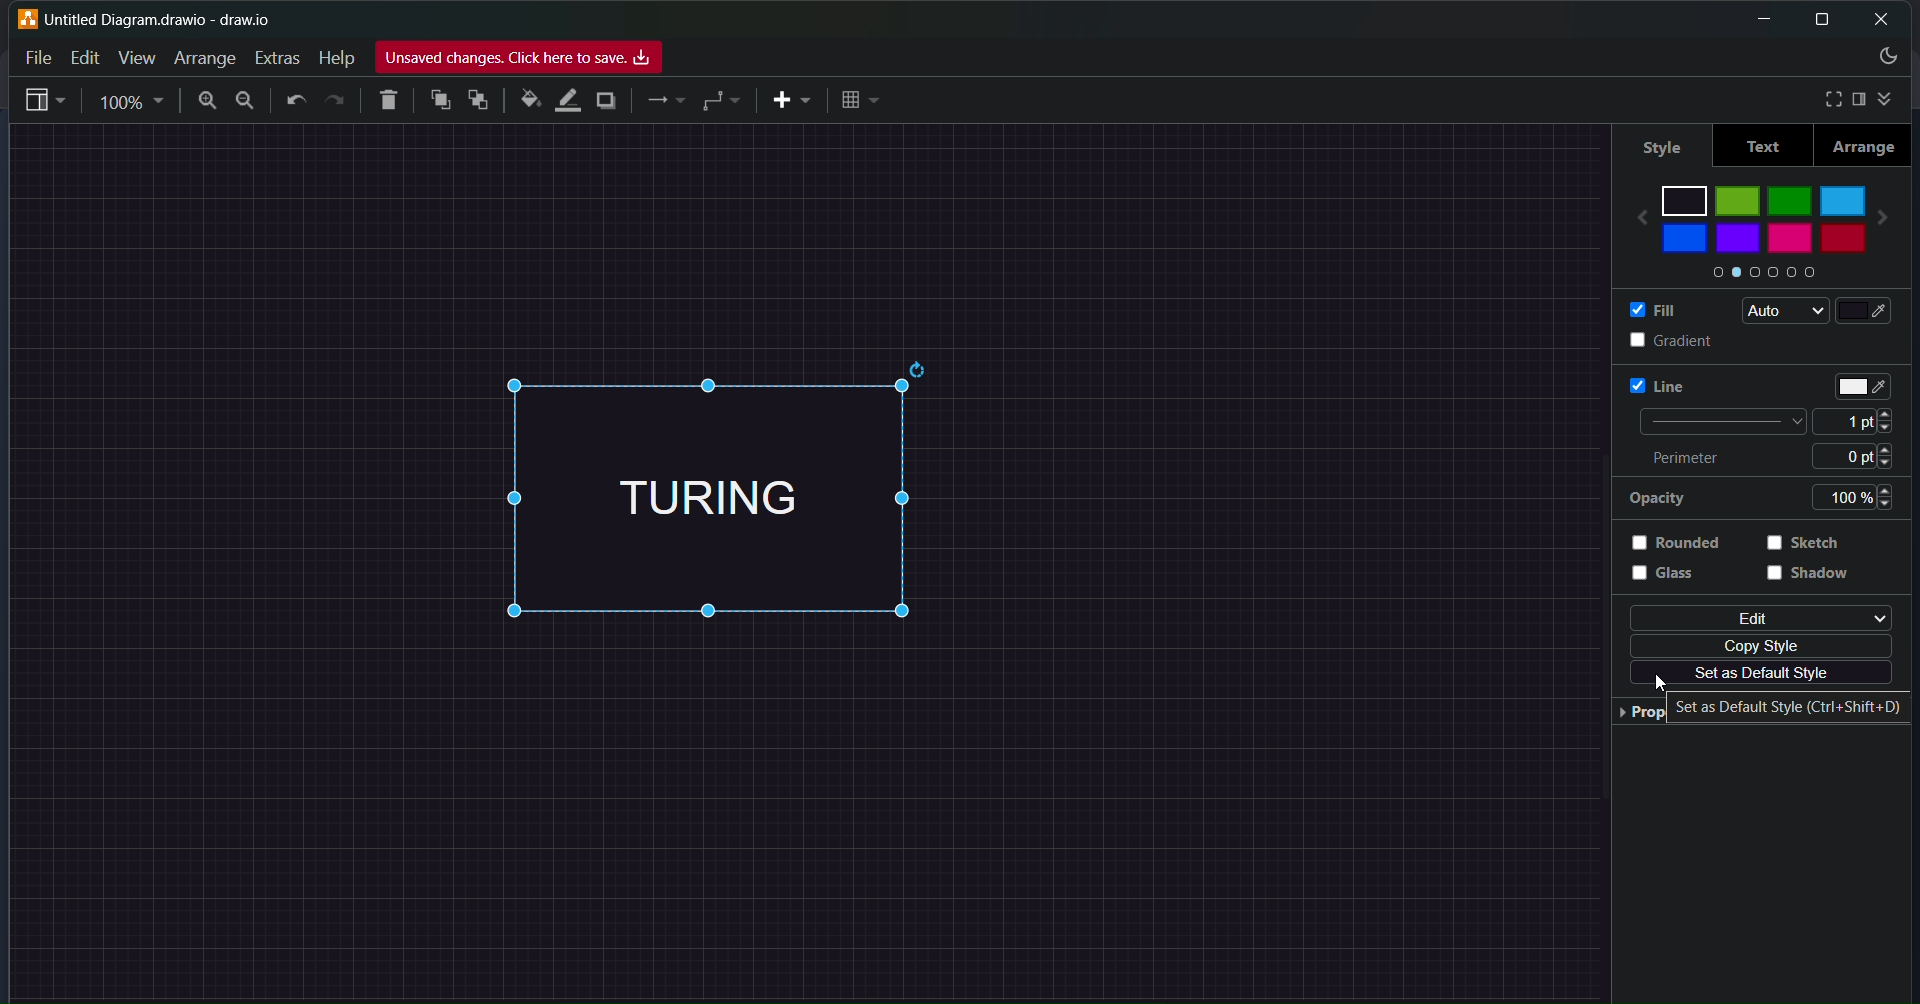  I want to click on text color, so click(1866, 381).